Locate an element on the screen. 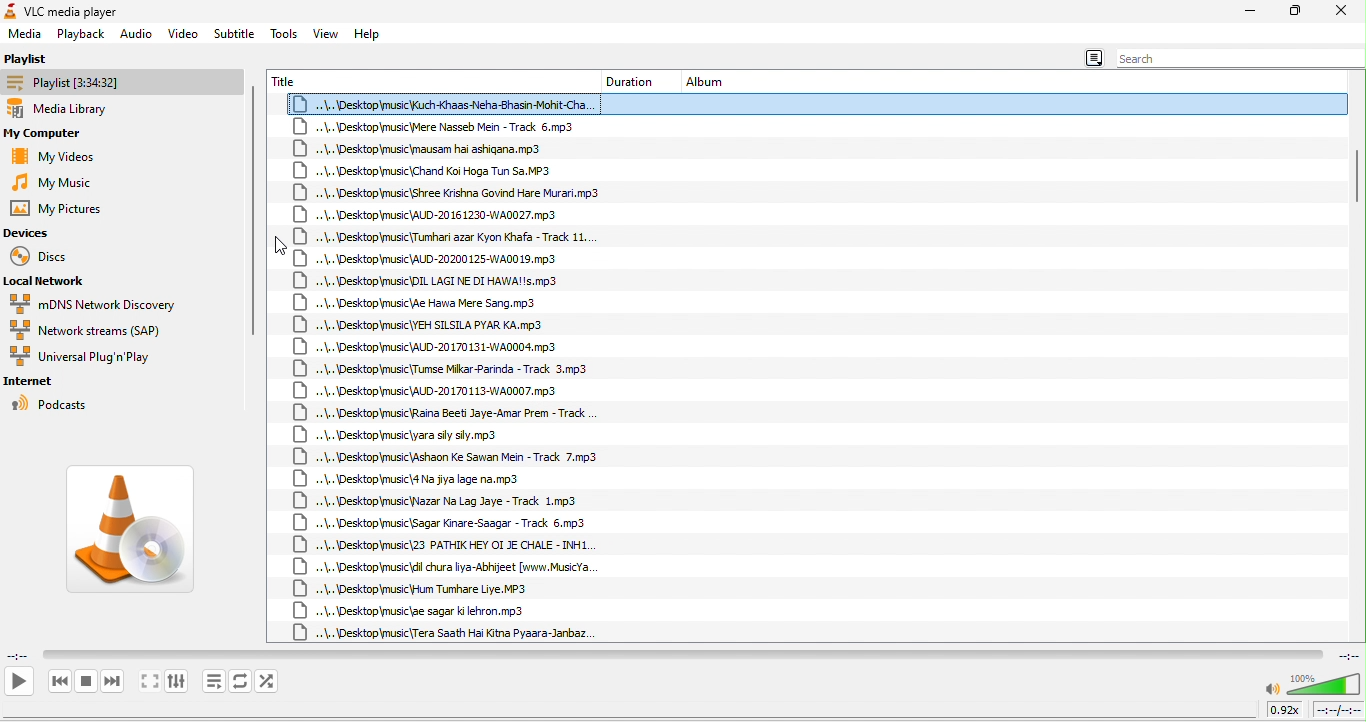 Image resolution: width=1366 pixels, height=722 pixels. audio is located at coordinates (136, 34).